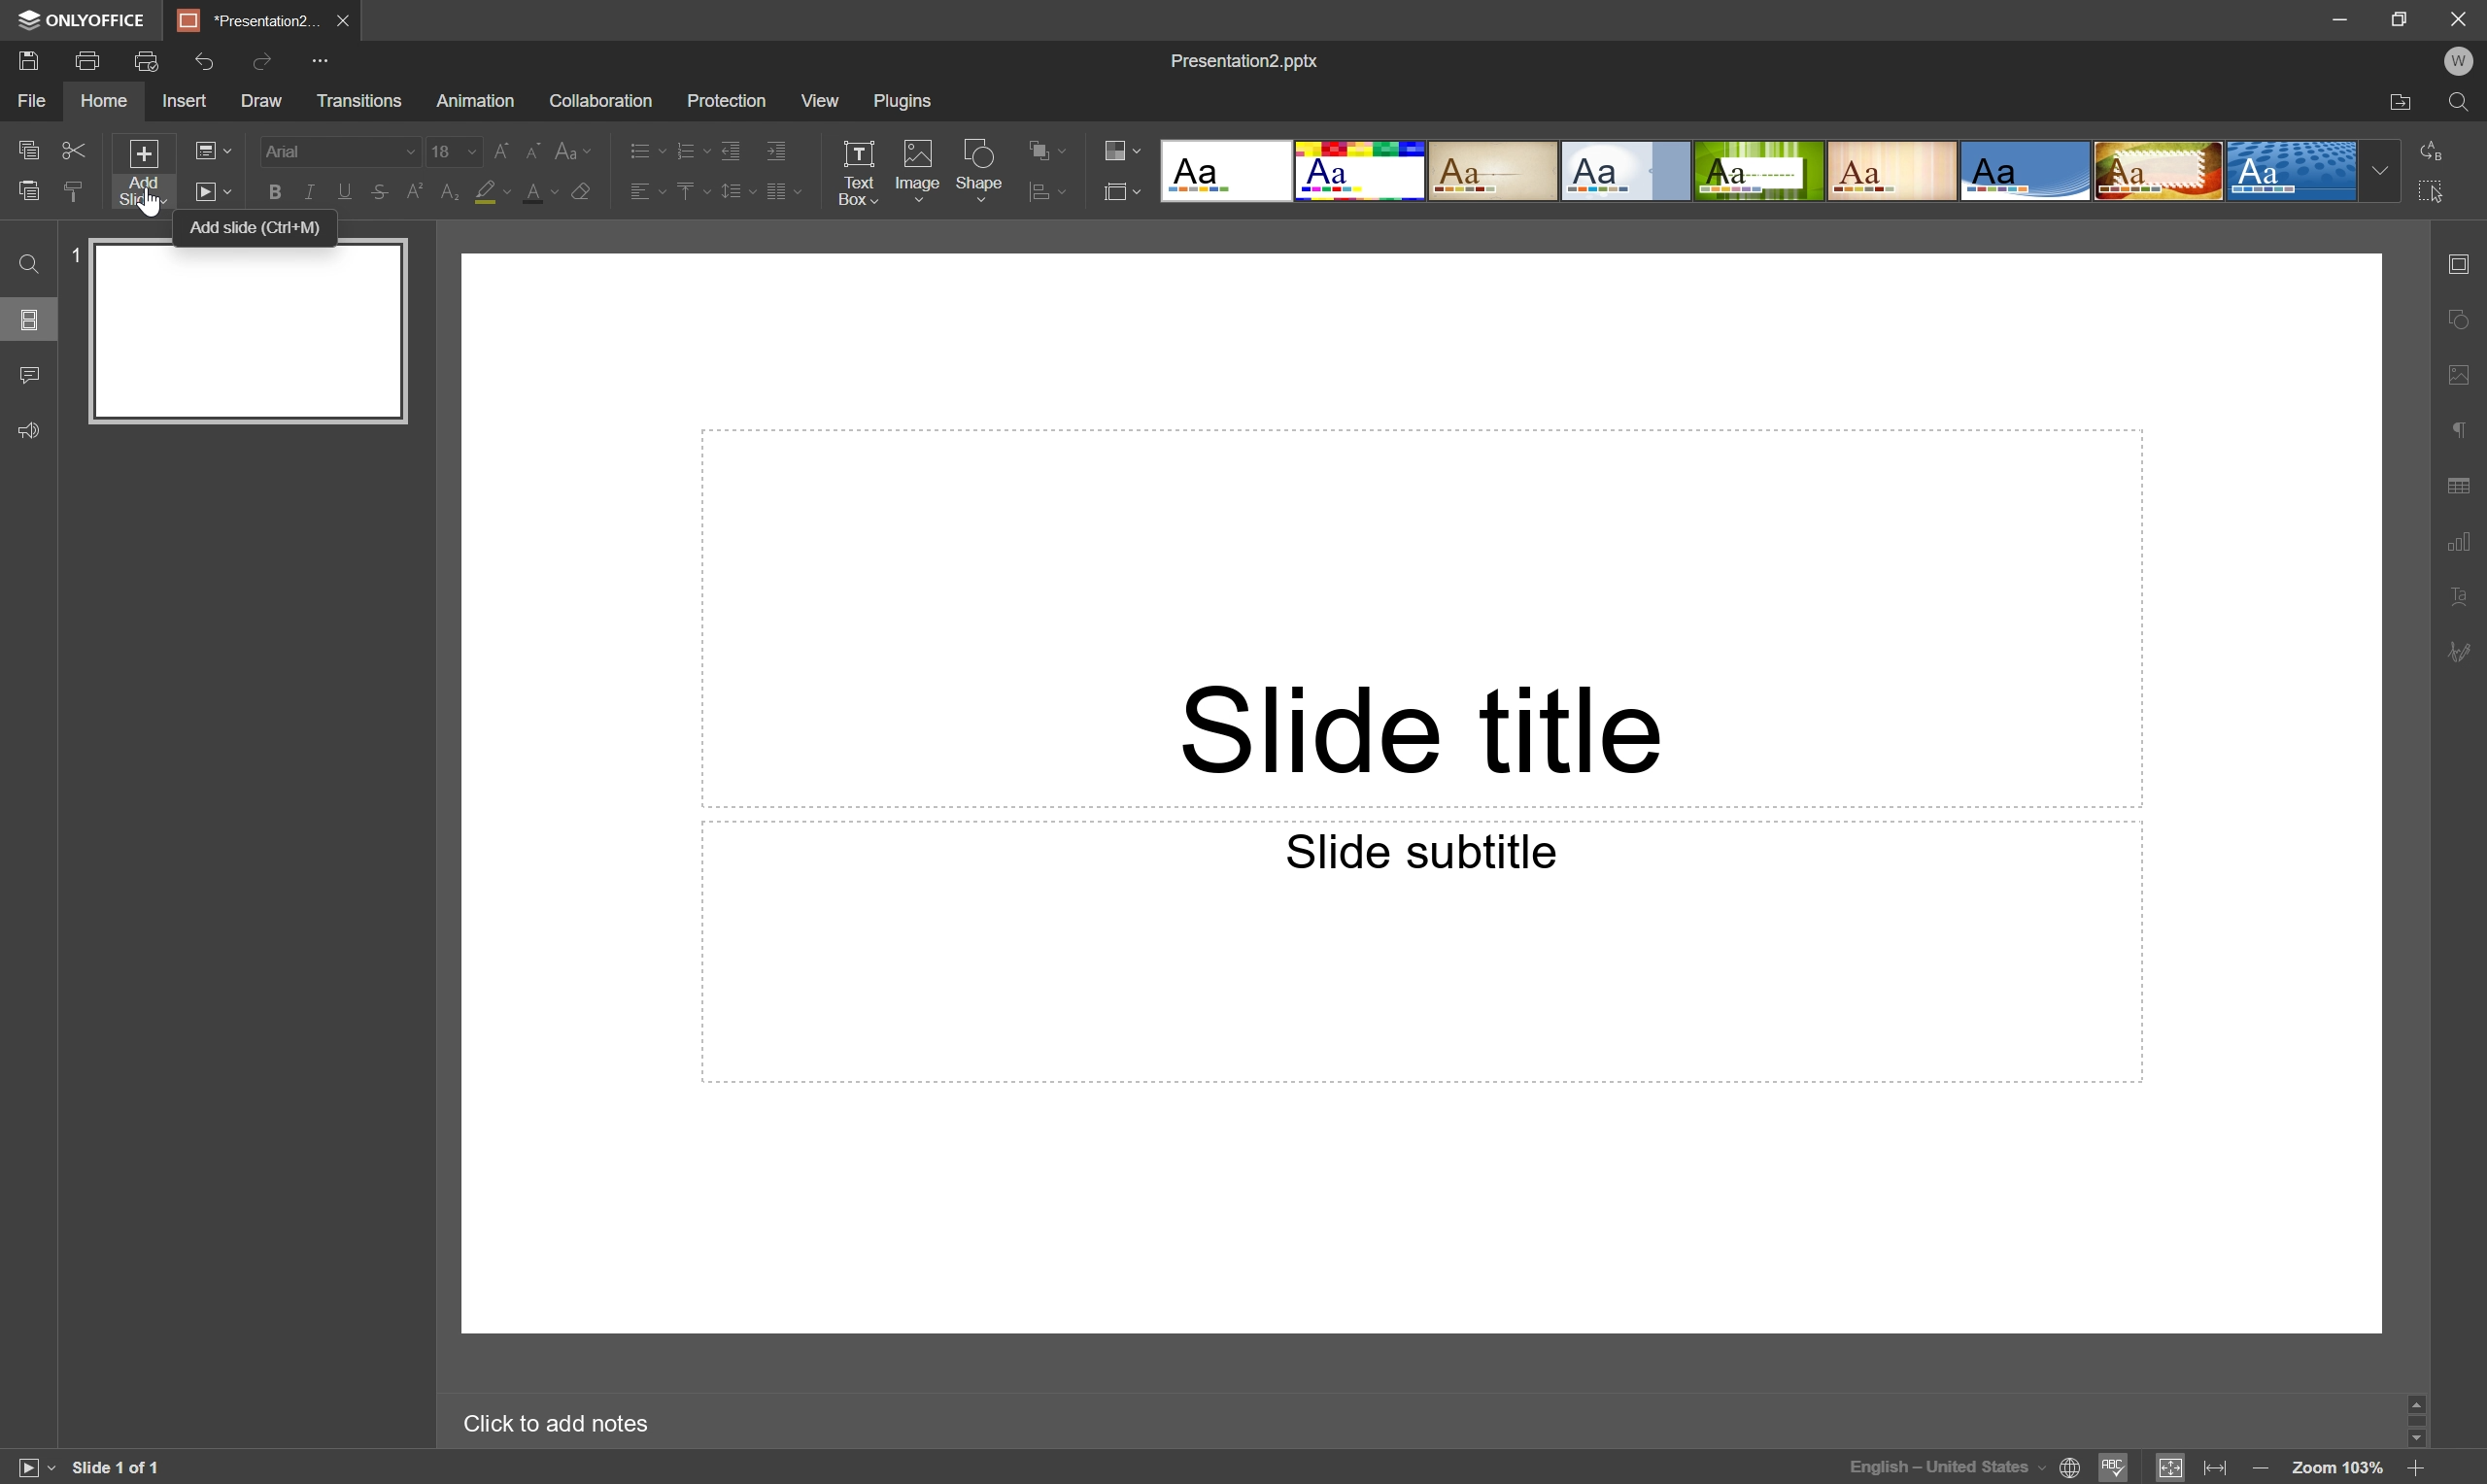 This screenshot has height=1484, width=2487. What do you see at coordinates (76, 254) in the screenshot?
I see `1` at bounding box center [76, 254].